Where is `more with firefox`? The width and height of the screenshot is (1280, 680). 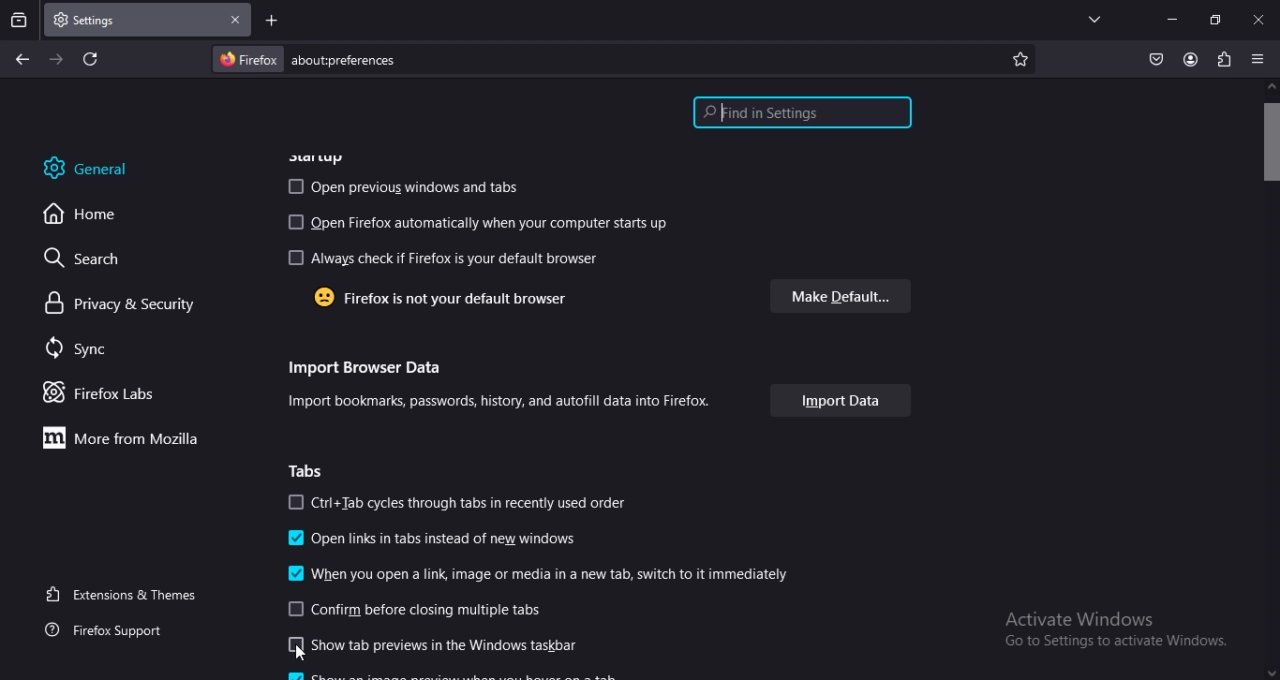
more with firefox is located at coordinates (114, 438).